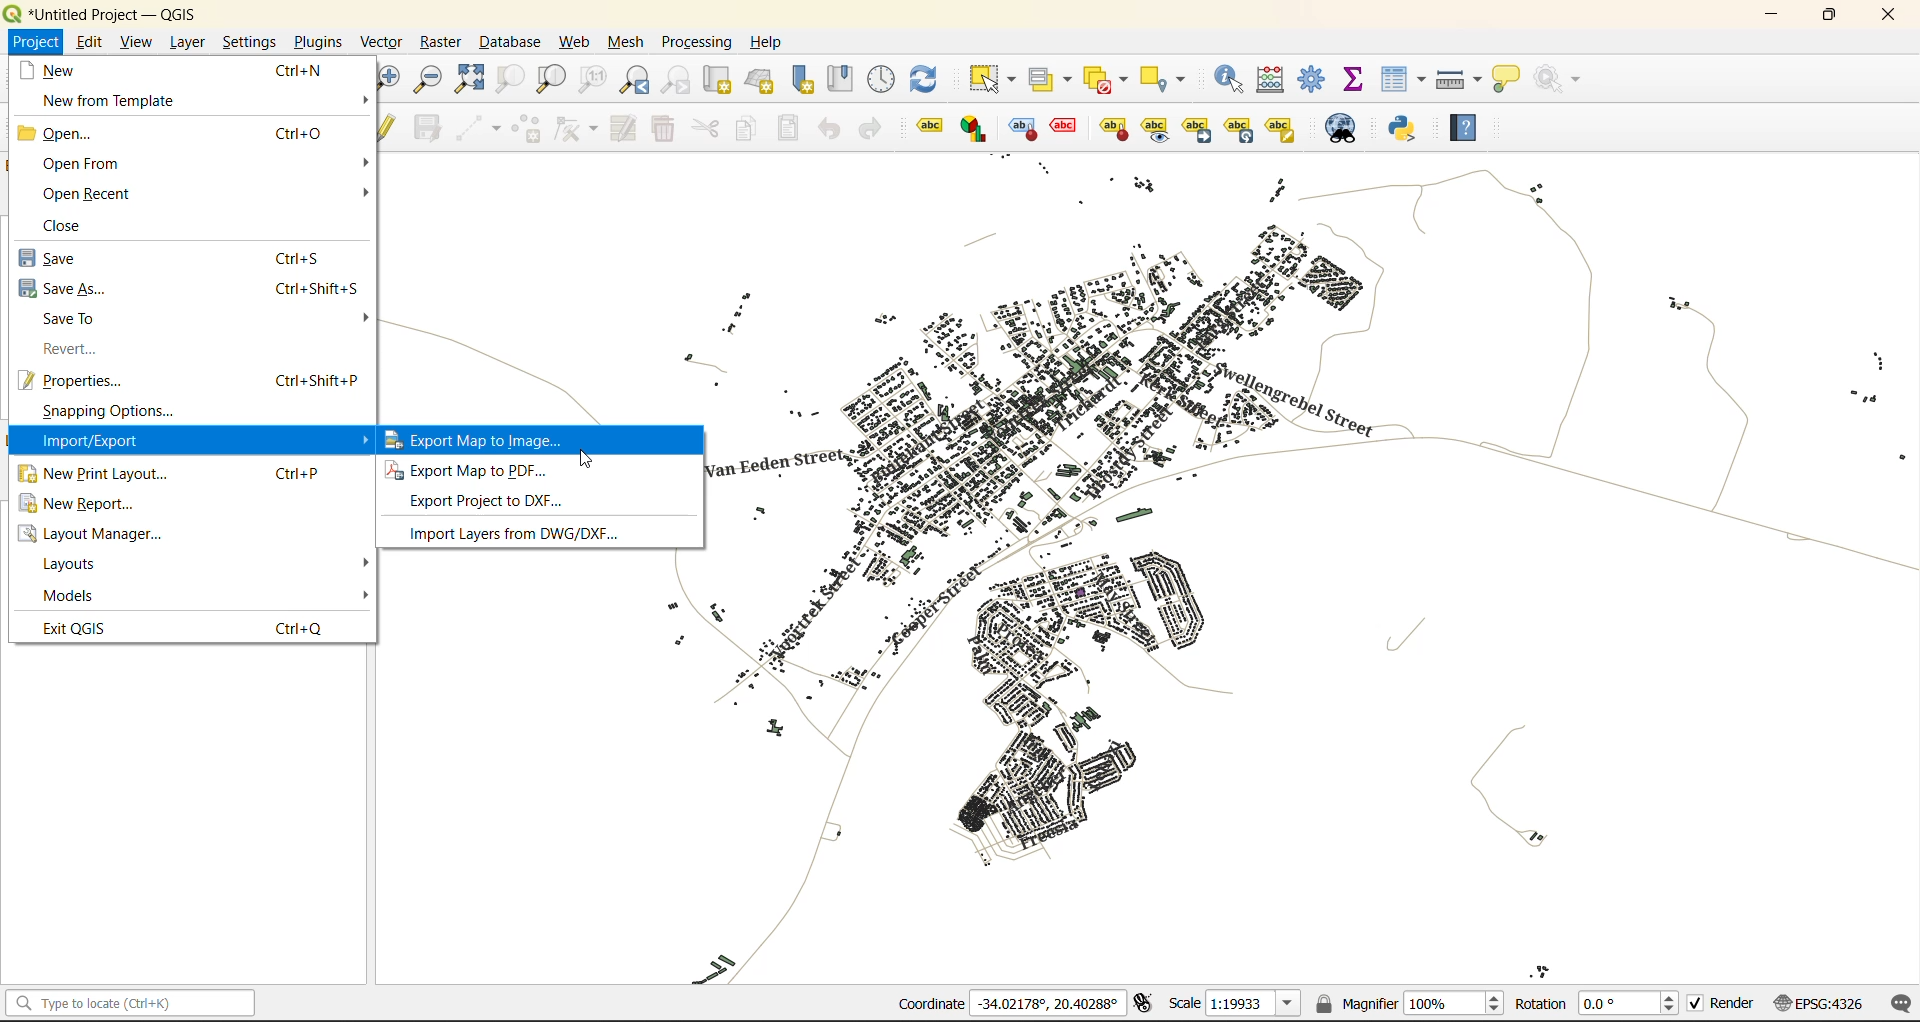  What do you see at coordinates (467, 80) in the screenshot?
I see `zoom full` at bounding box center [467, 80].